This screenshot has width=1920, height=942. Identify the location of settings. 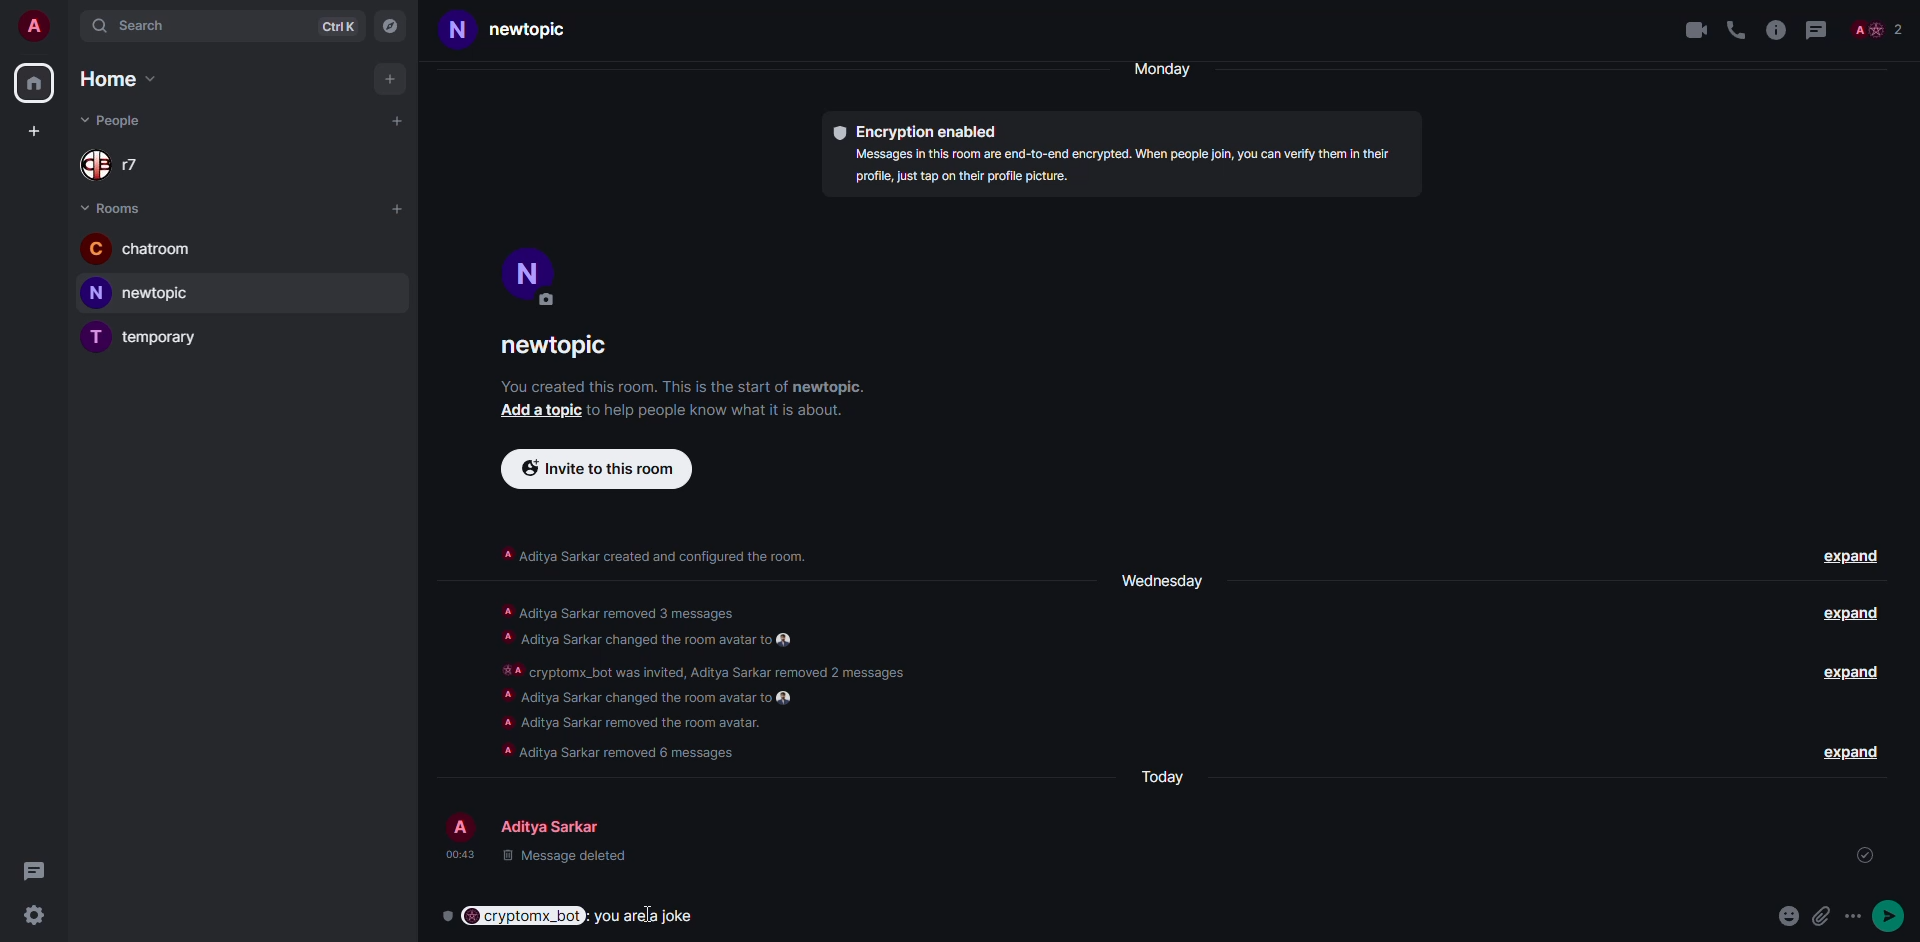
(33, 917).